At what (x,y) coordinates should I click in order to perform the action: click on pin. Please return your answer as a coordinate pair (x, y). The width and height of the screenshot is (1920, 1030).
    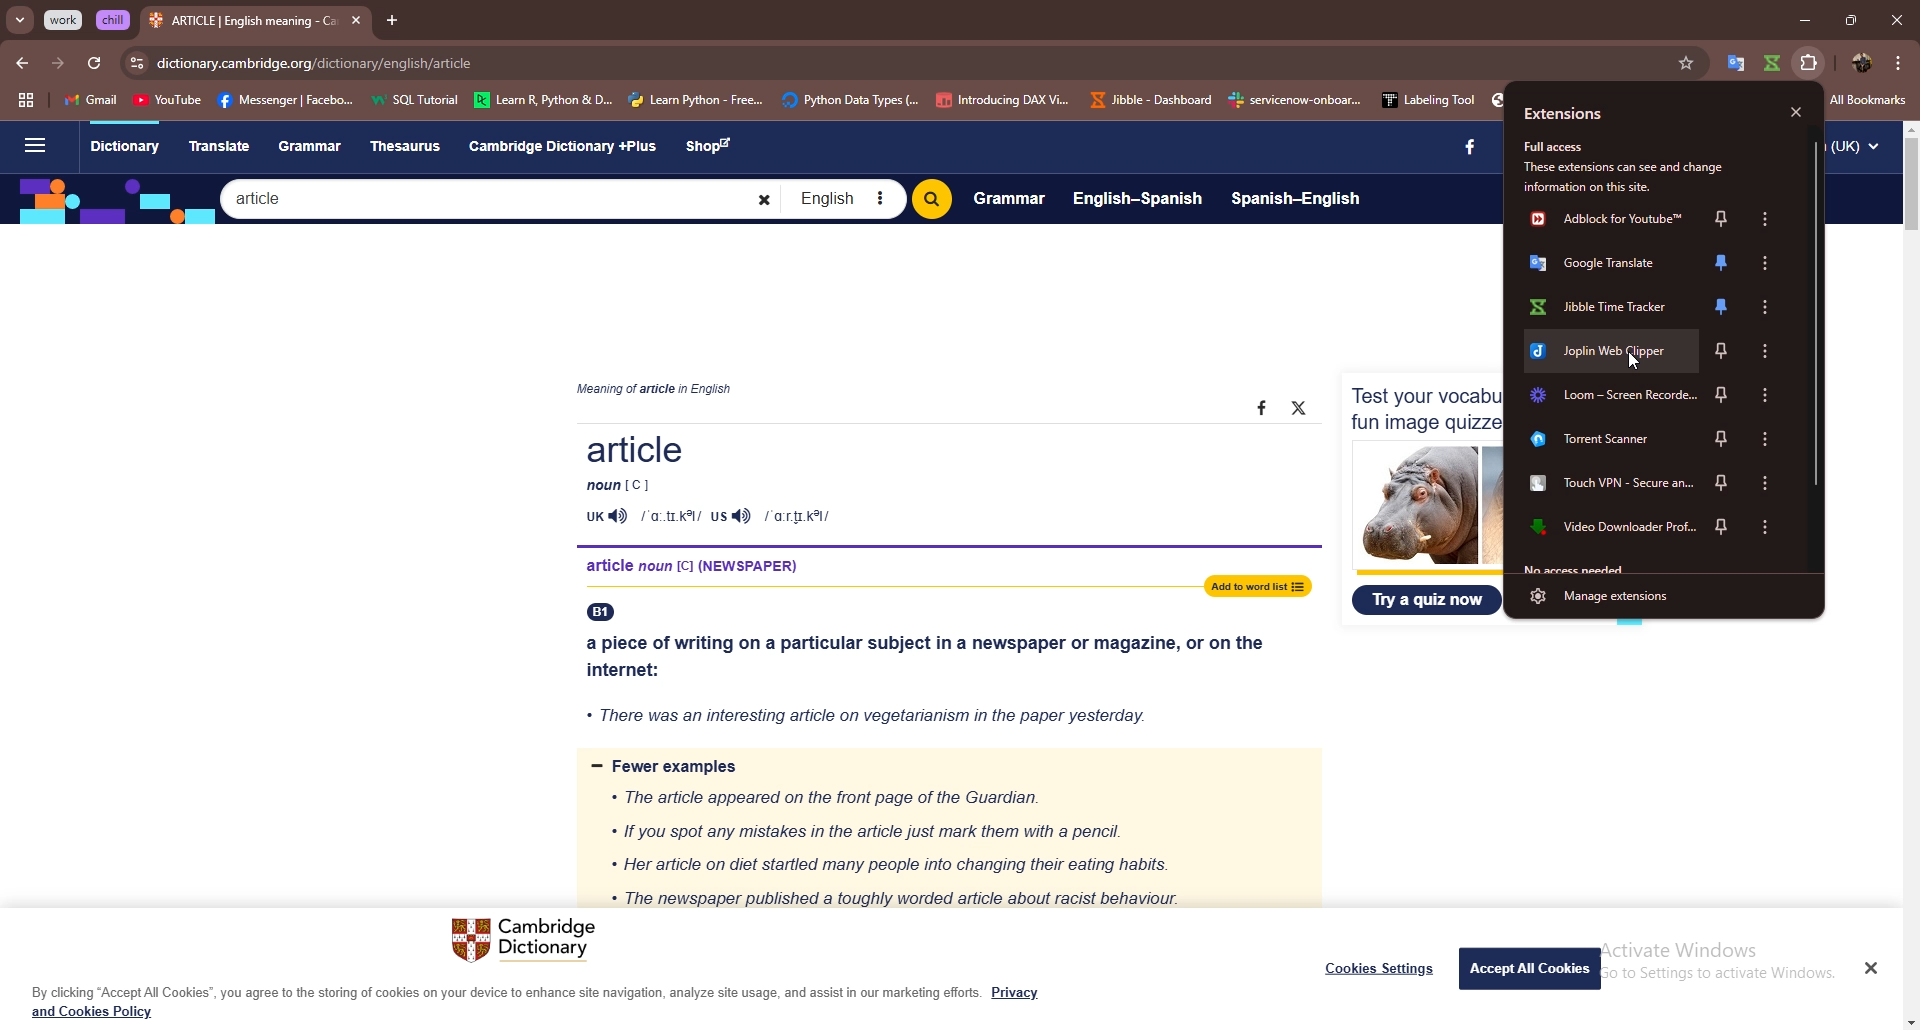
    Looking at the image, I should click on (1725, 485).